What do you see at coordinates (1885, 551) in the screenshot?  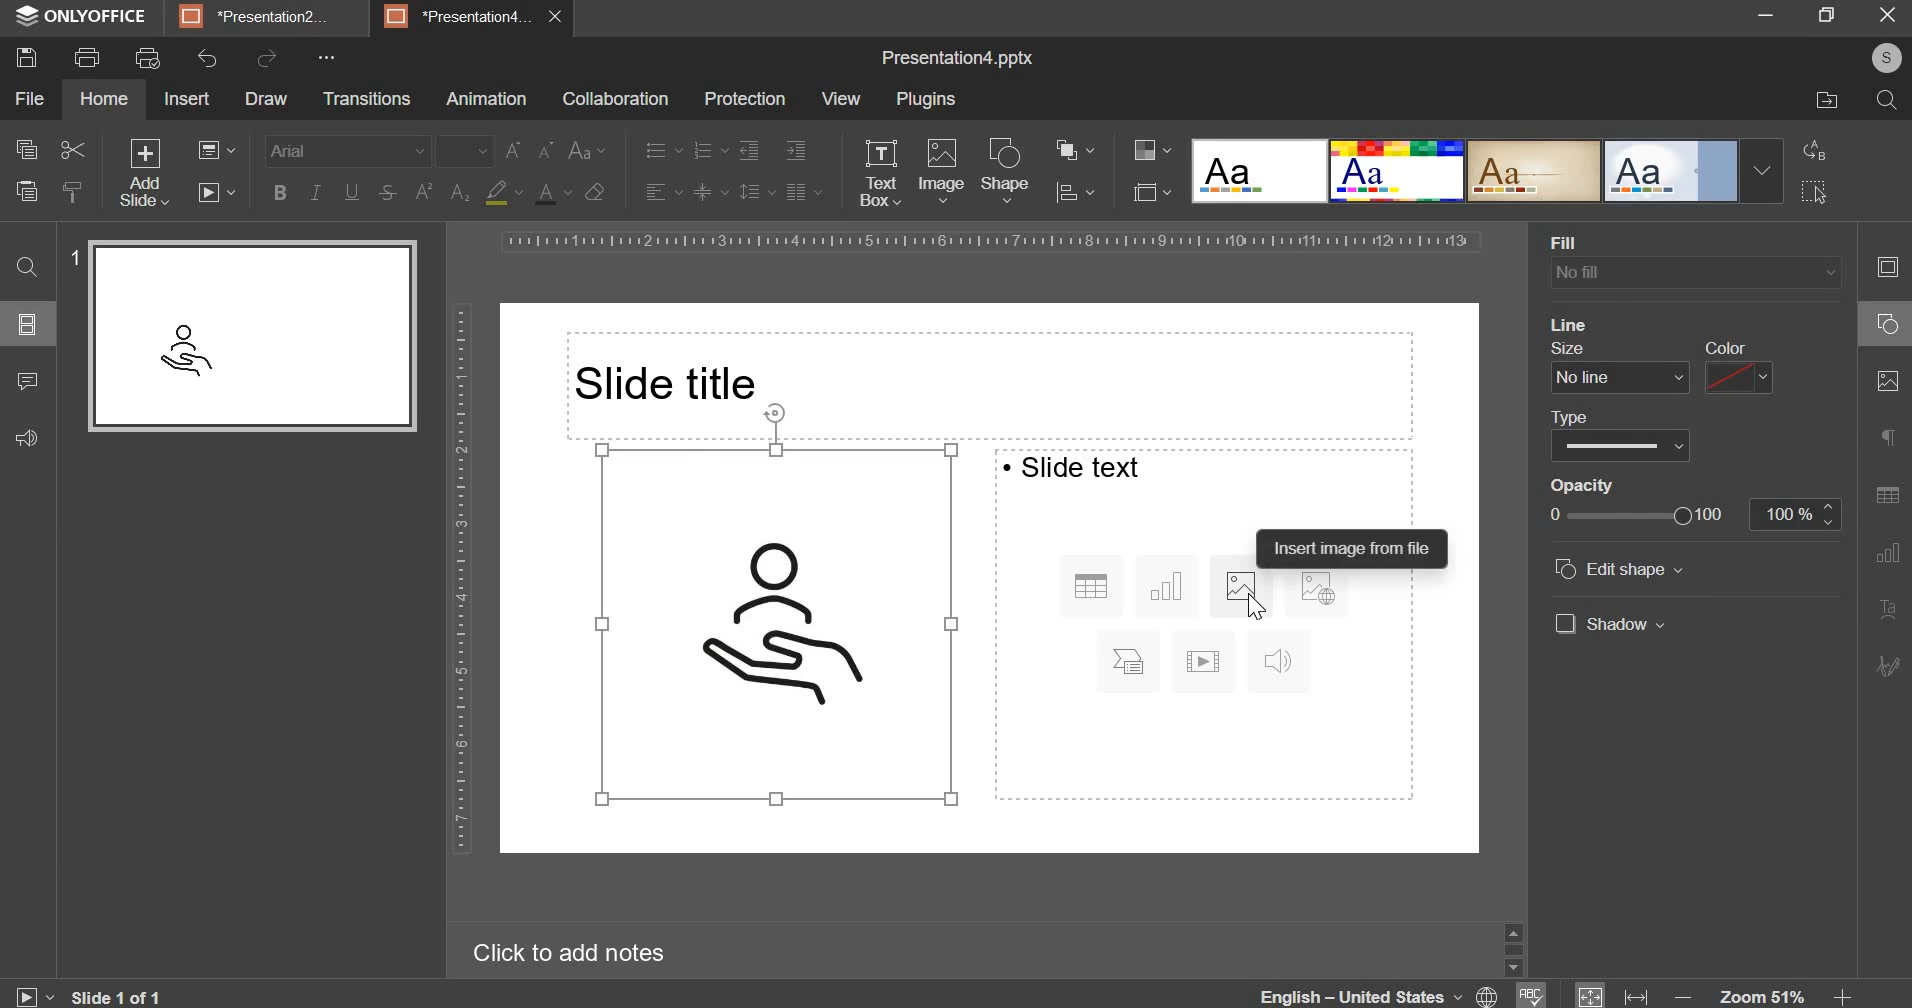 I see `graph setting` at bounding box center [1885, 551].